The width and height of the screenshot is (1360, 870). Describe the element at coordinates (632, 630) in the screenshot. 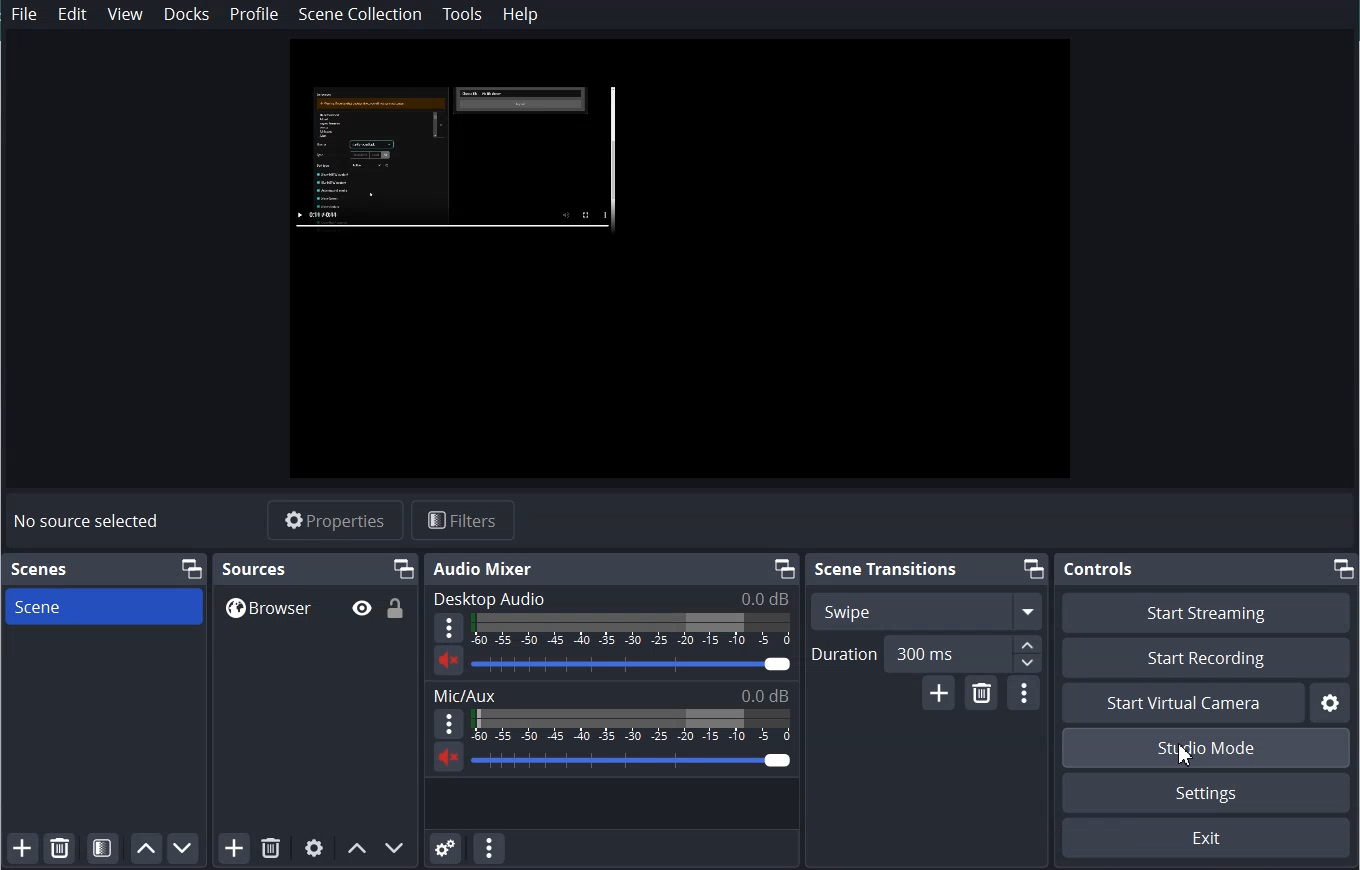

I see `Sound Indicator` at that location.